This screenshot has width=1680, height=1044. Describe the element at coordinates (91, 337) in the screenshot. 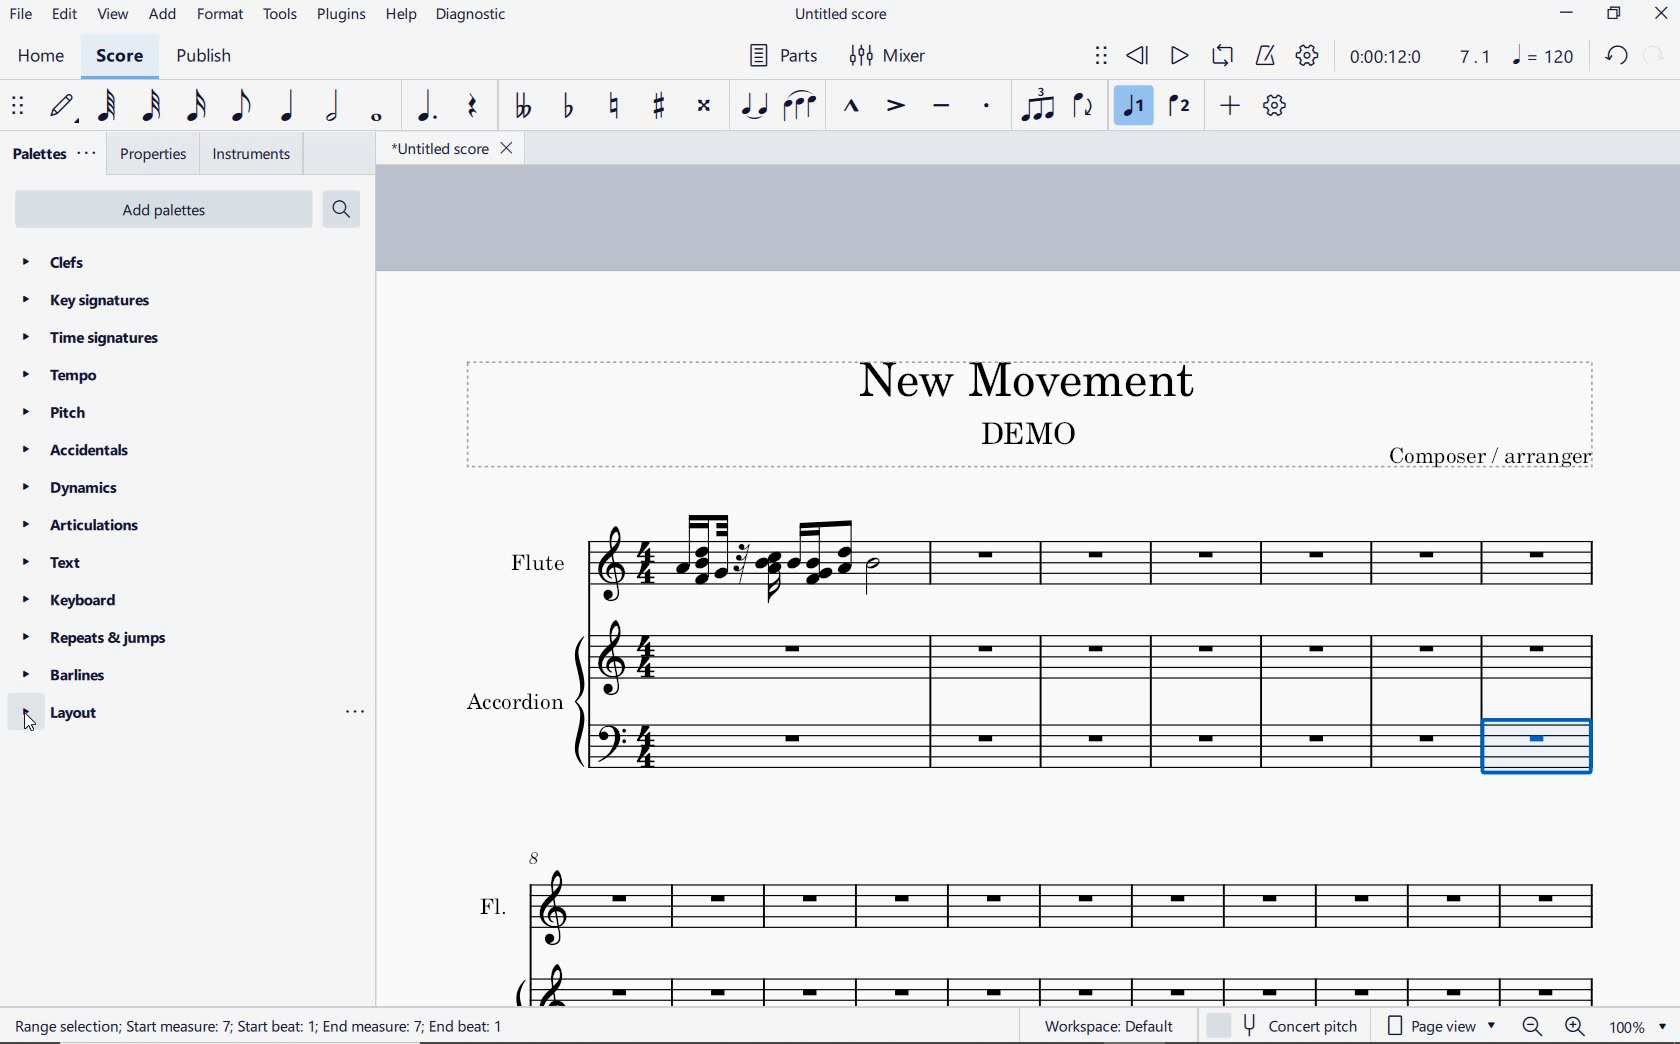

I see `time signatures` at that location.